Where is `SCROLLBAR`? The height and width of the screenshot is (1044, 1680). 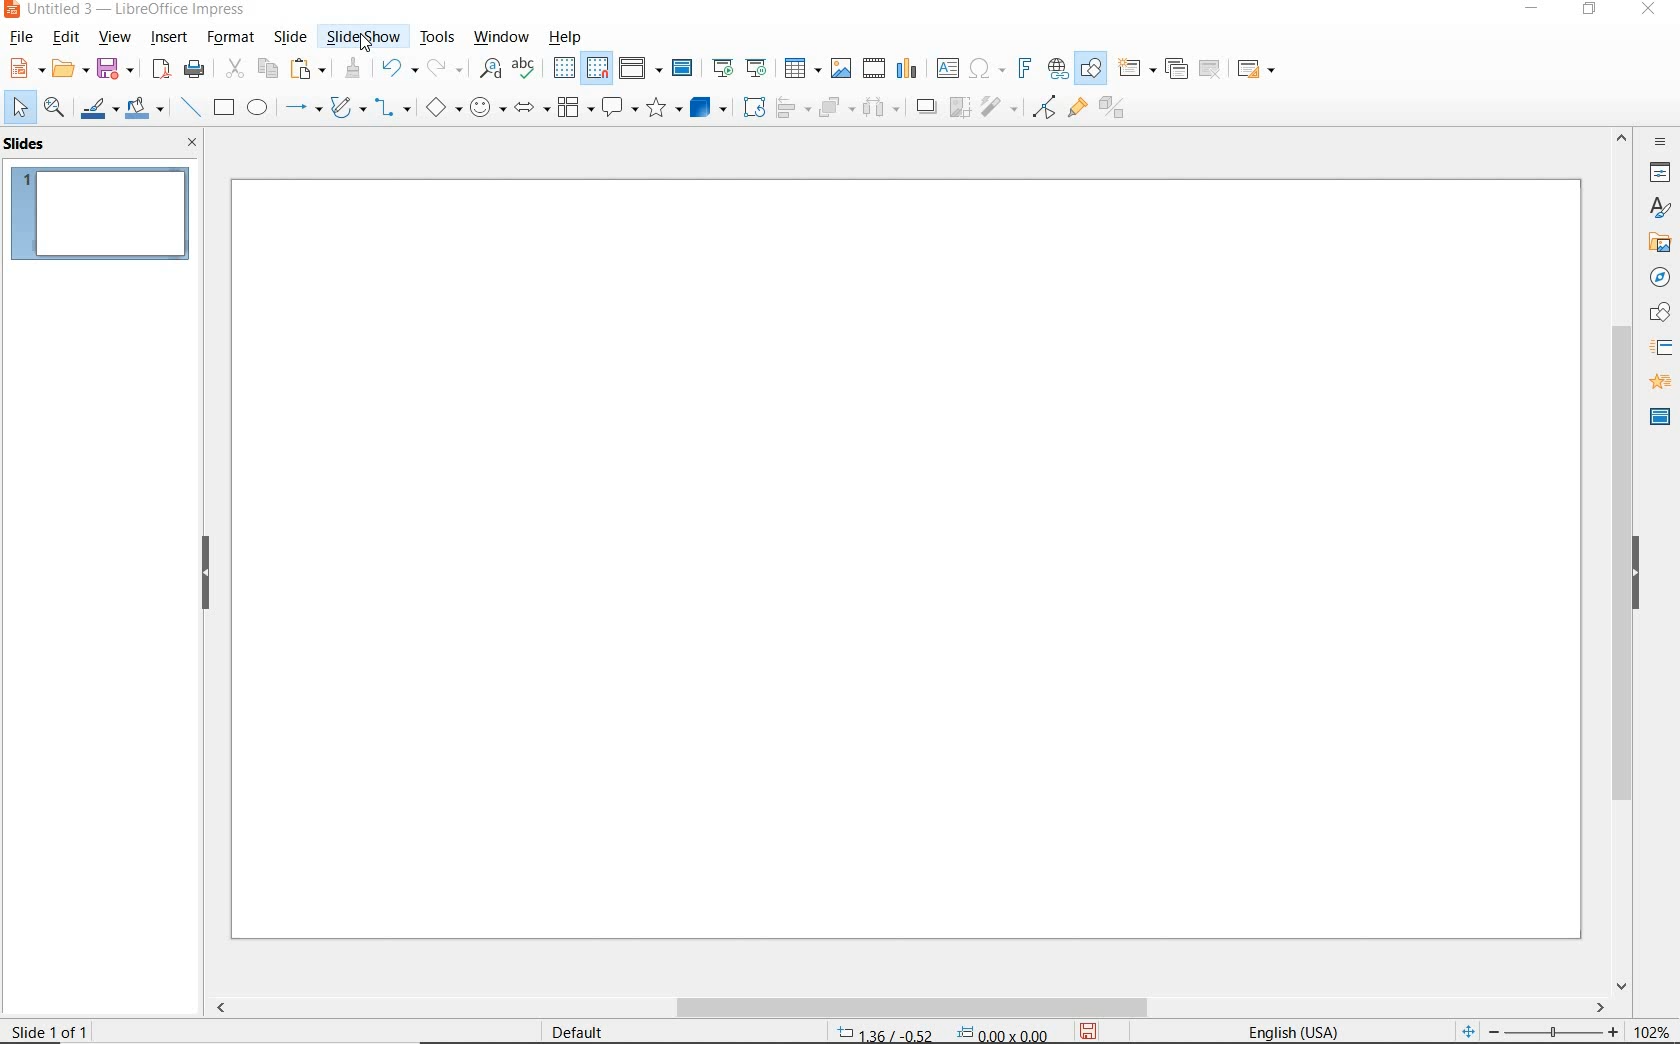 SCROLLBAR is located at coordinates (908, 1007).